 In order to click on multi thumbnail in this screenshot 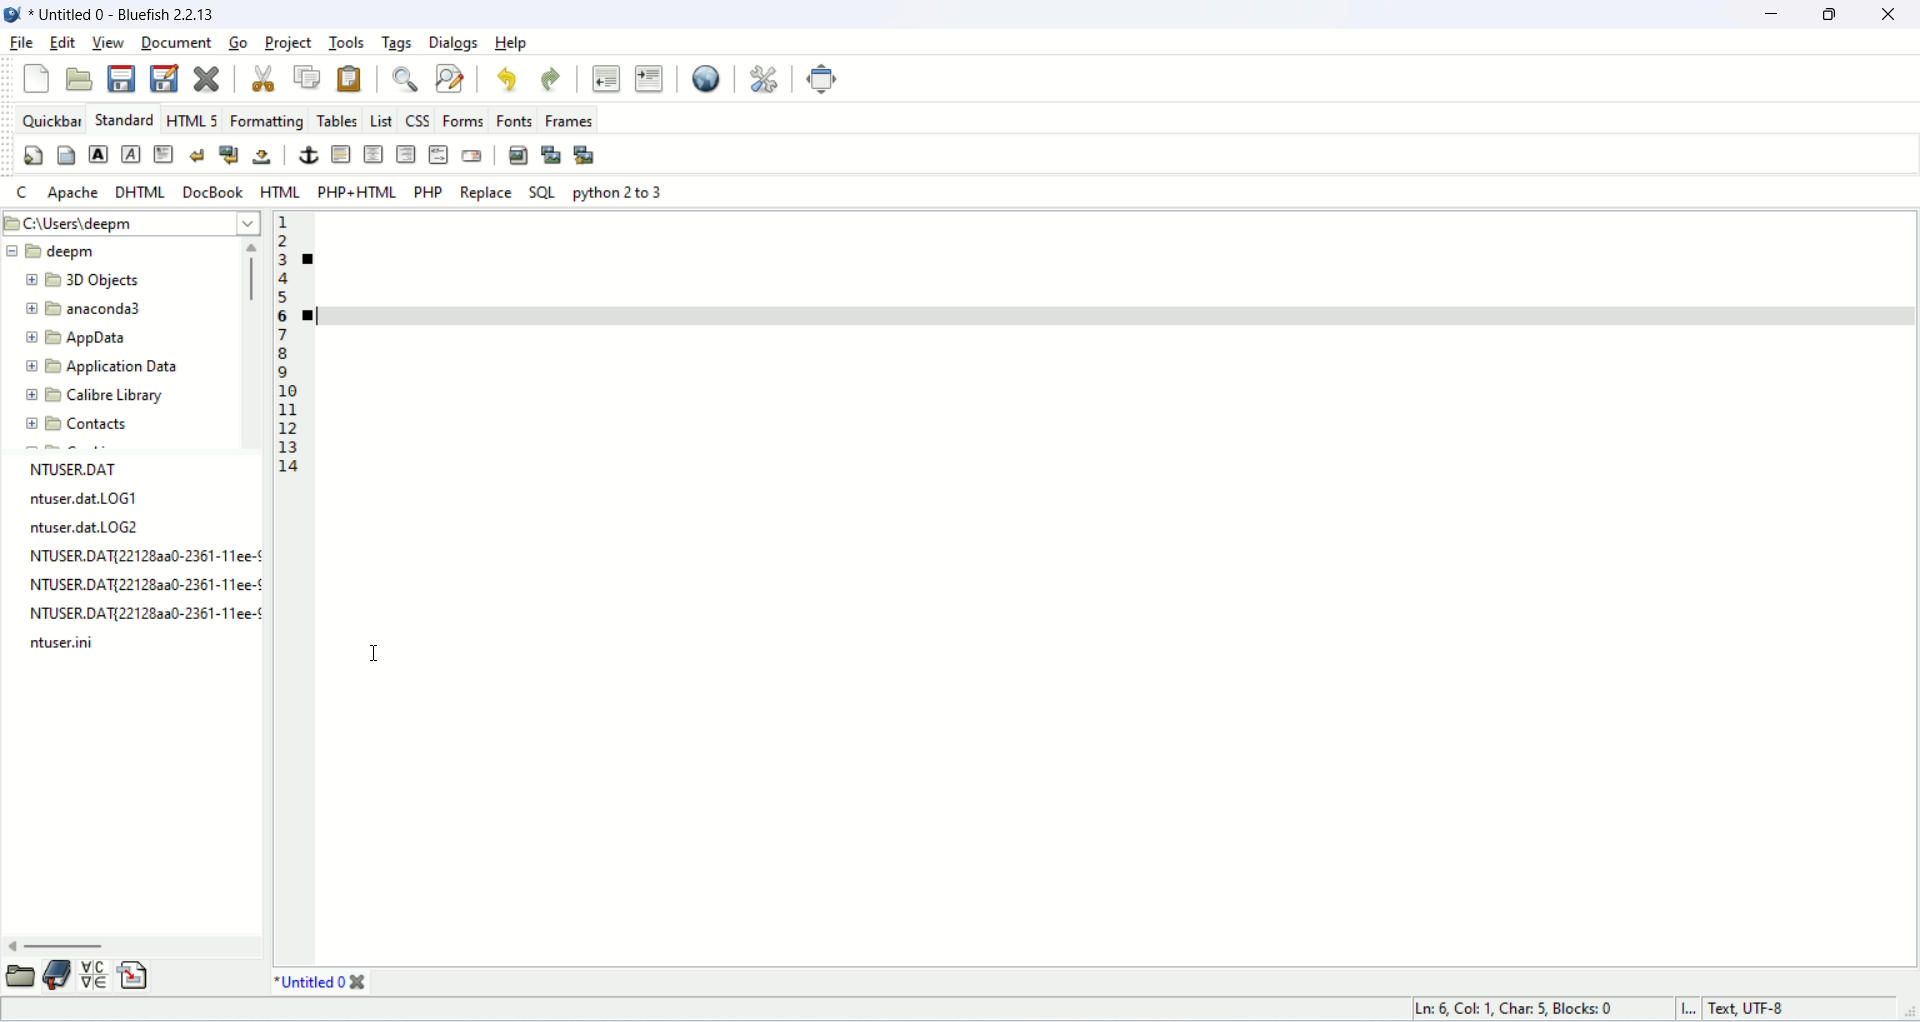, I will do `click(584, 154)`.